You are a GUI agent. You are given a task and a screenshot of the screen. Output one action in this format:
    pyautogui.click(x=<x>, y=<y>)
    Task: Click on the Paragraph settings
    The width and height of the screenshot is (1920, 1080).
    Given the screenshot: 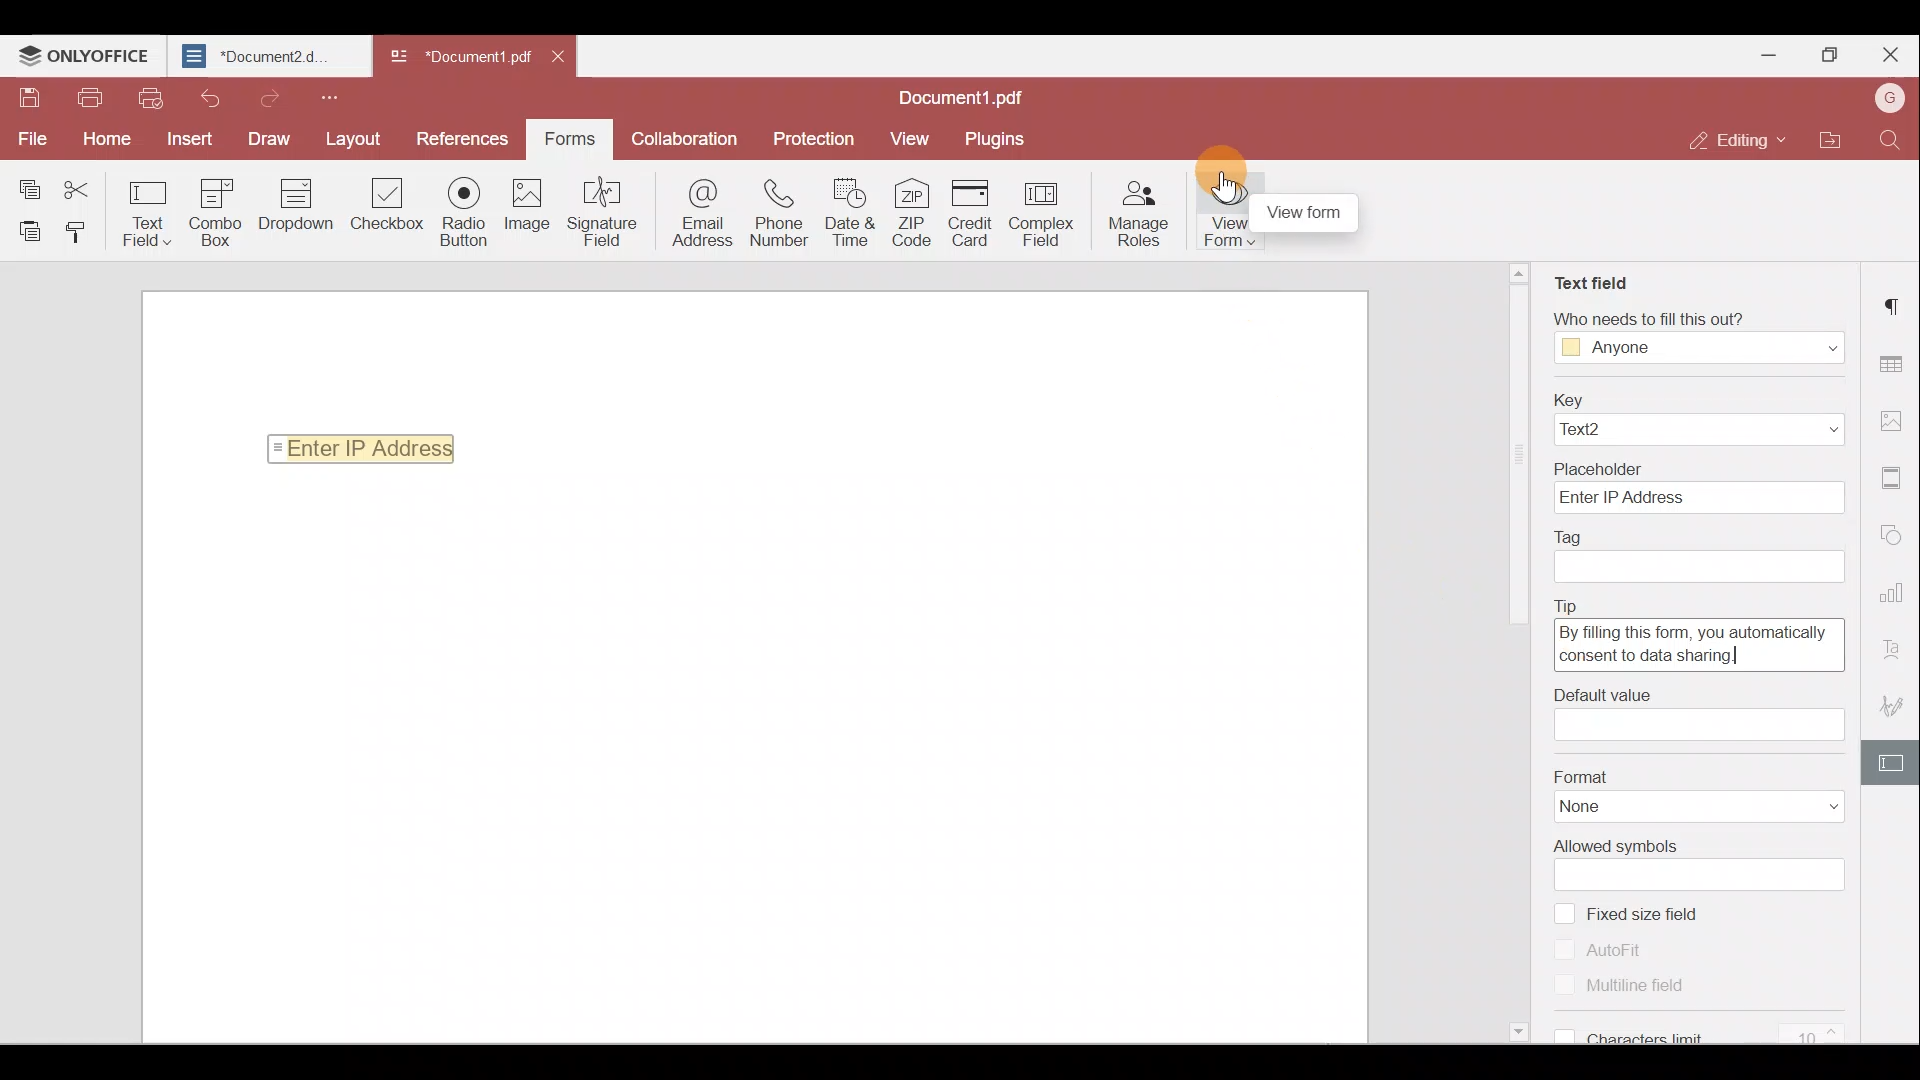 What is the action you would take?
    pyautogui.click(x=1895, y=304)
    